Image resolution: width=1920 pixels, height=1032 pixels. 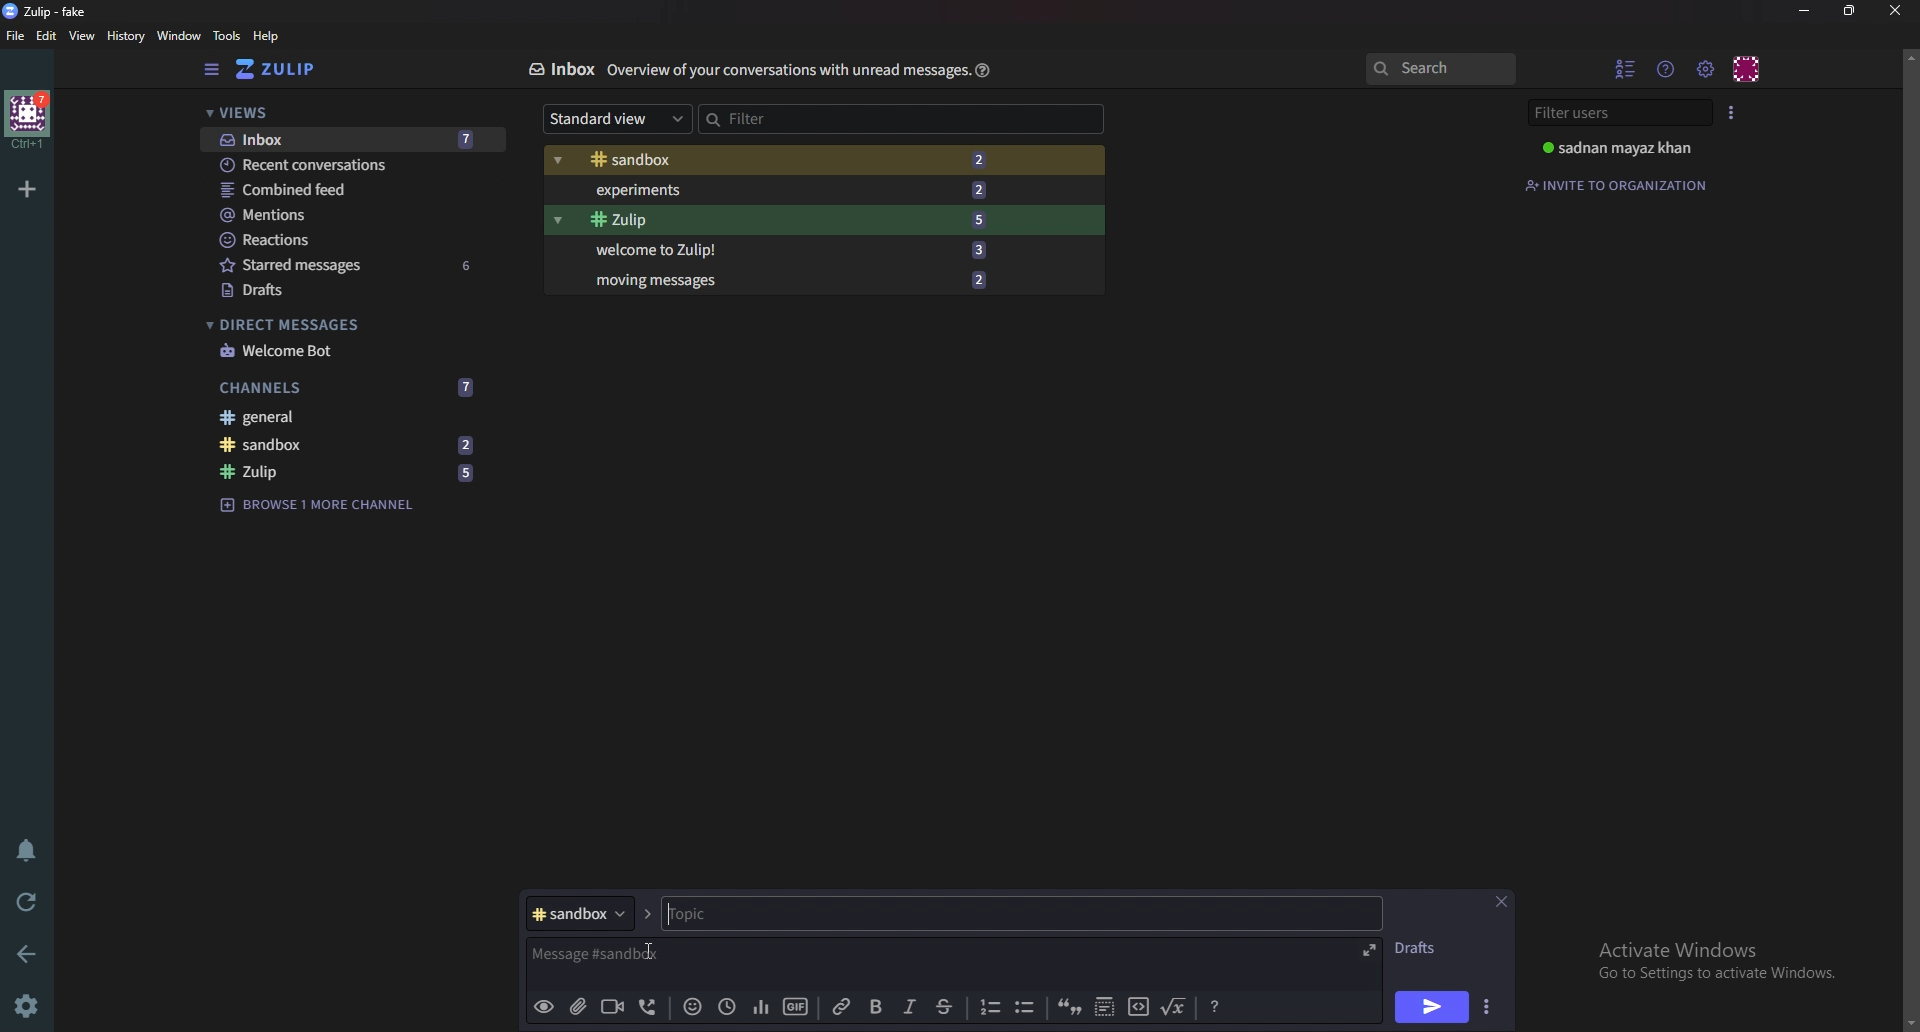 What do you see at coordinates (777, 955) in the screenshot?
I see `Compose message` at bounding box center [777, 955].